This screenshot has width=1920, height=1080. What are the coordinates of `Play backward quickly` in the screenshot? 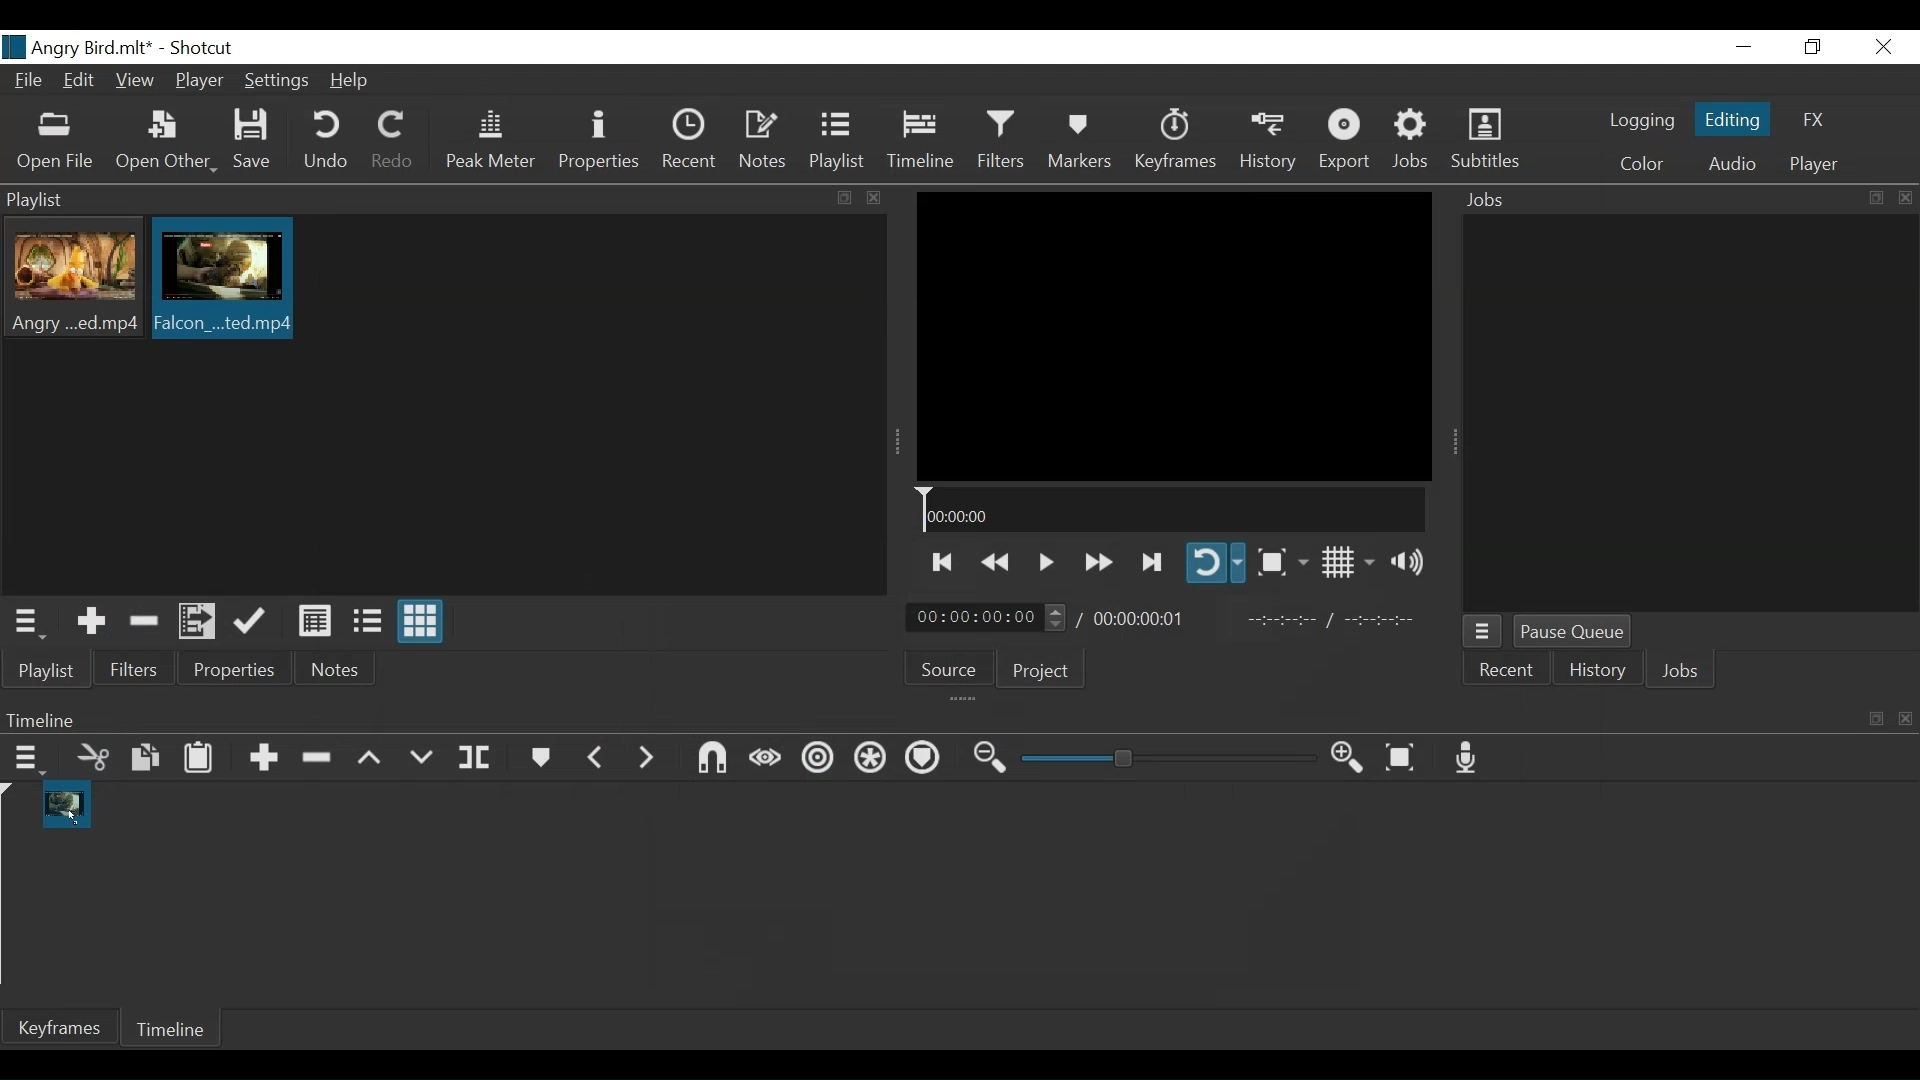 It's located at (998, 563).